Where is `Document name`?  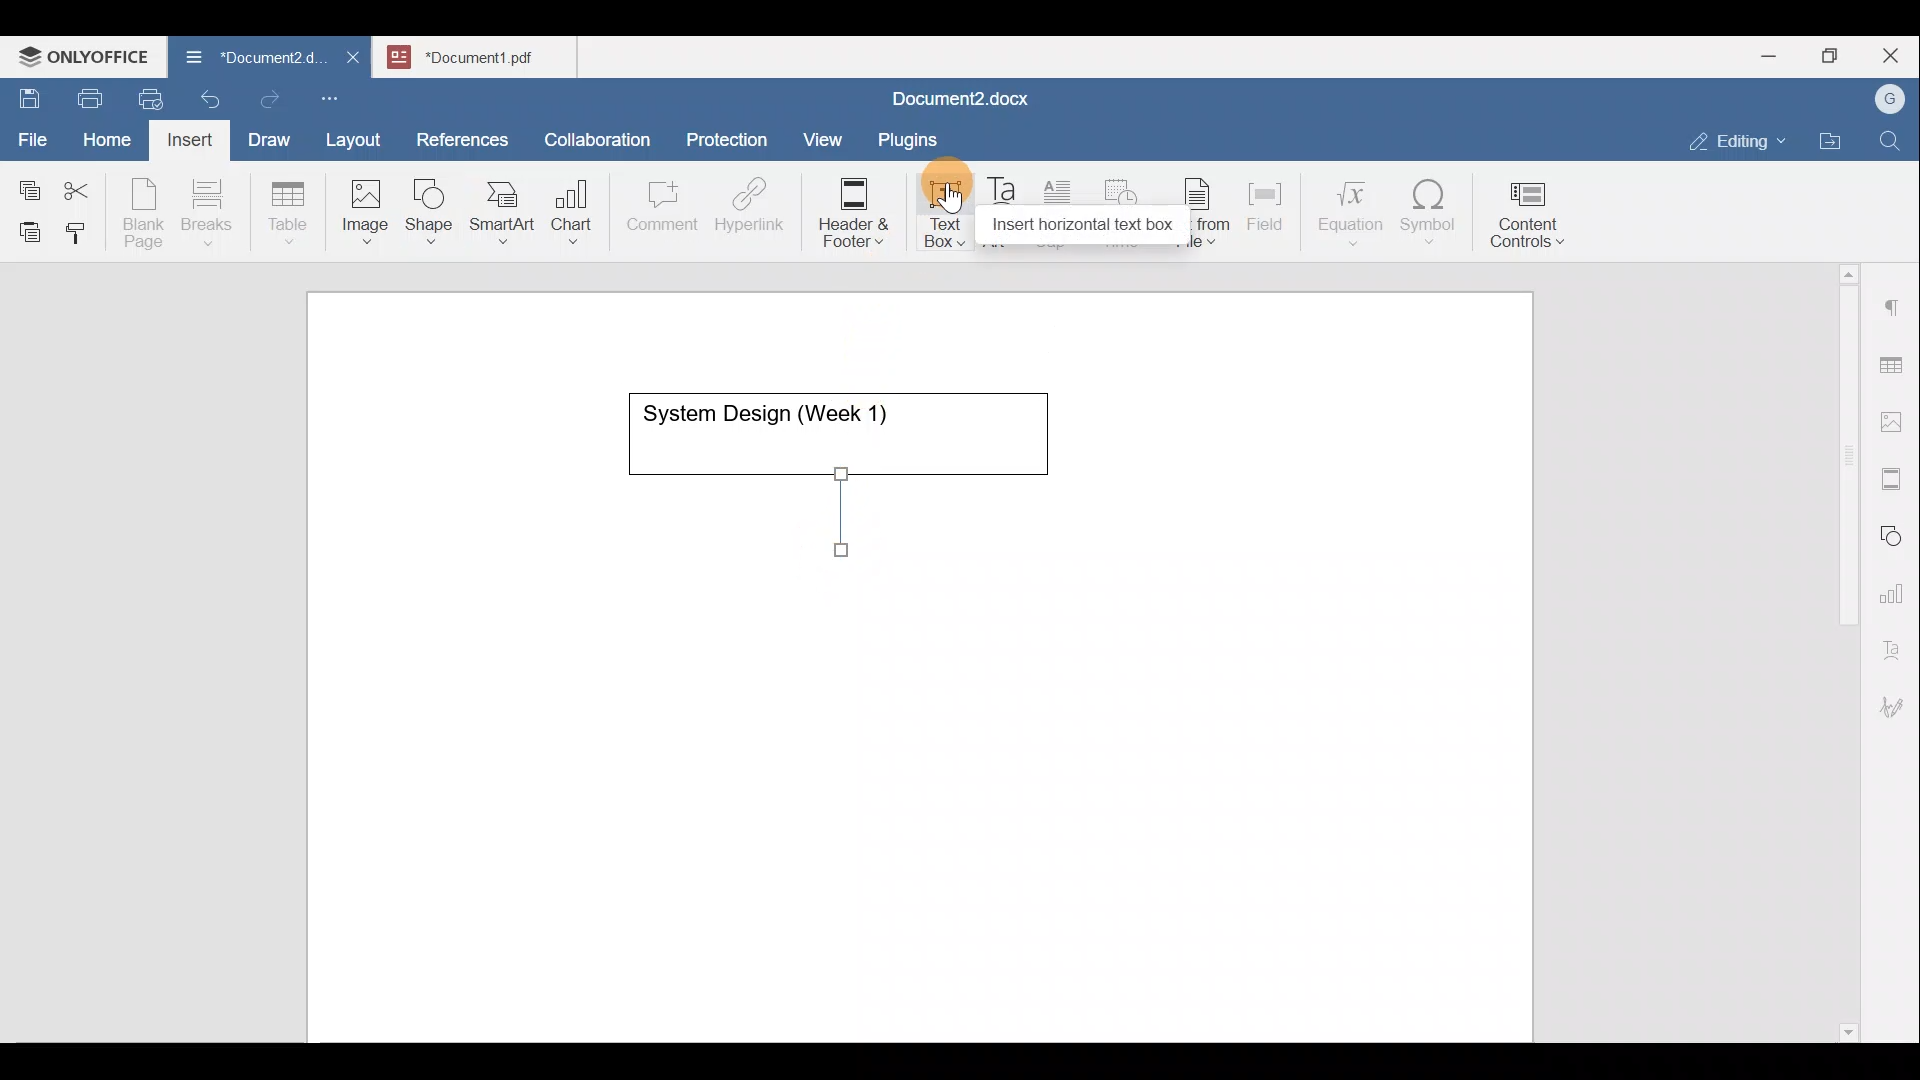
Document name is located at coordinates (244, 60).